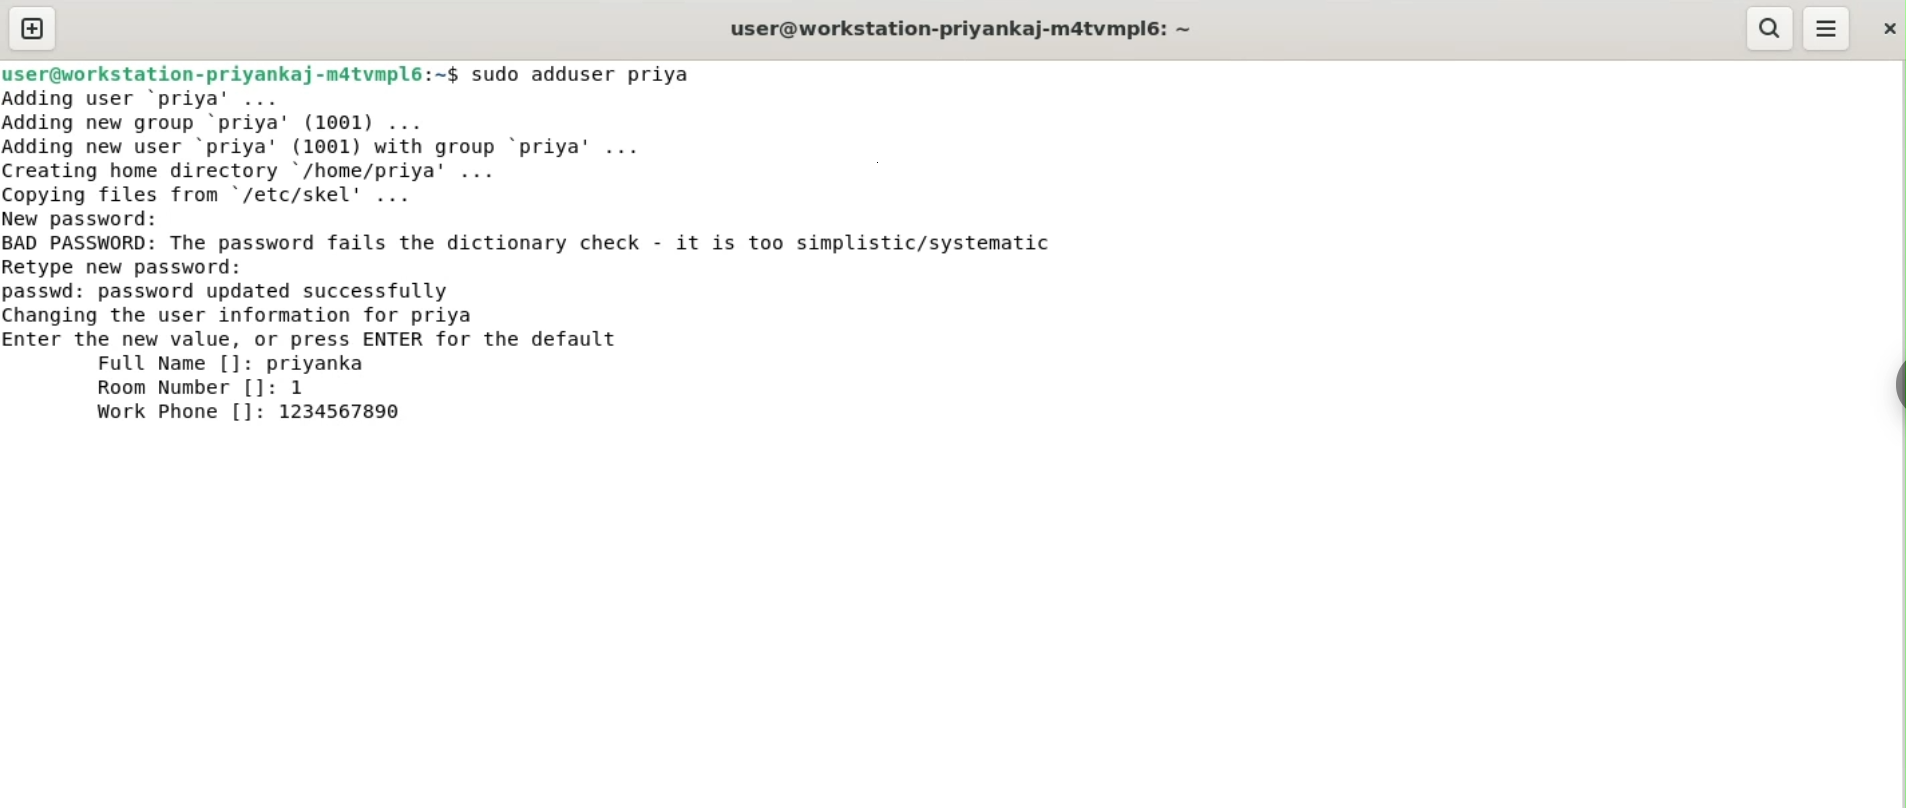 This screenshot has width=1906, height=808. Describe the element at coordinates (1887, 23) in the screenshot. I see `close` at that location.